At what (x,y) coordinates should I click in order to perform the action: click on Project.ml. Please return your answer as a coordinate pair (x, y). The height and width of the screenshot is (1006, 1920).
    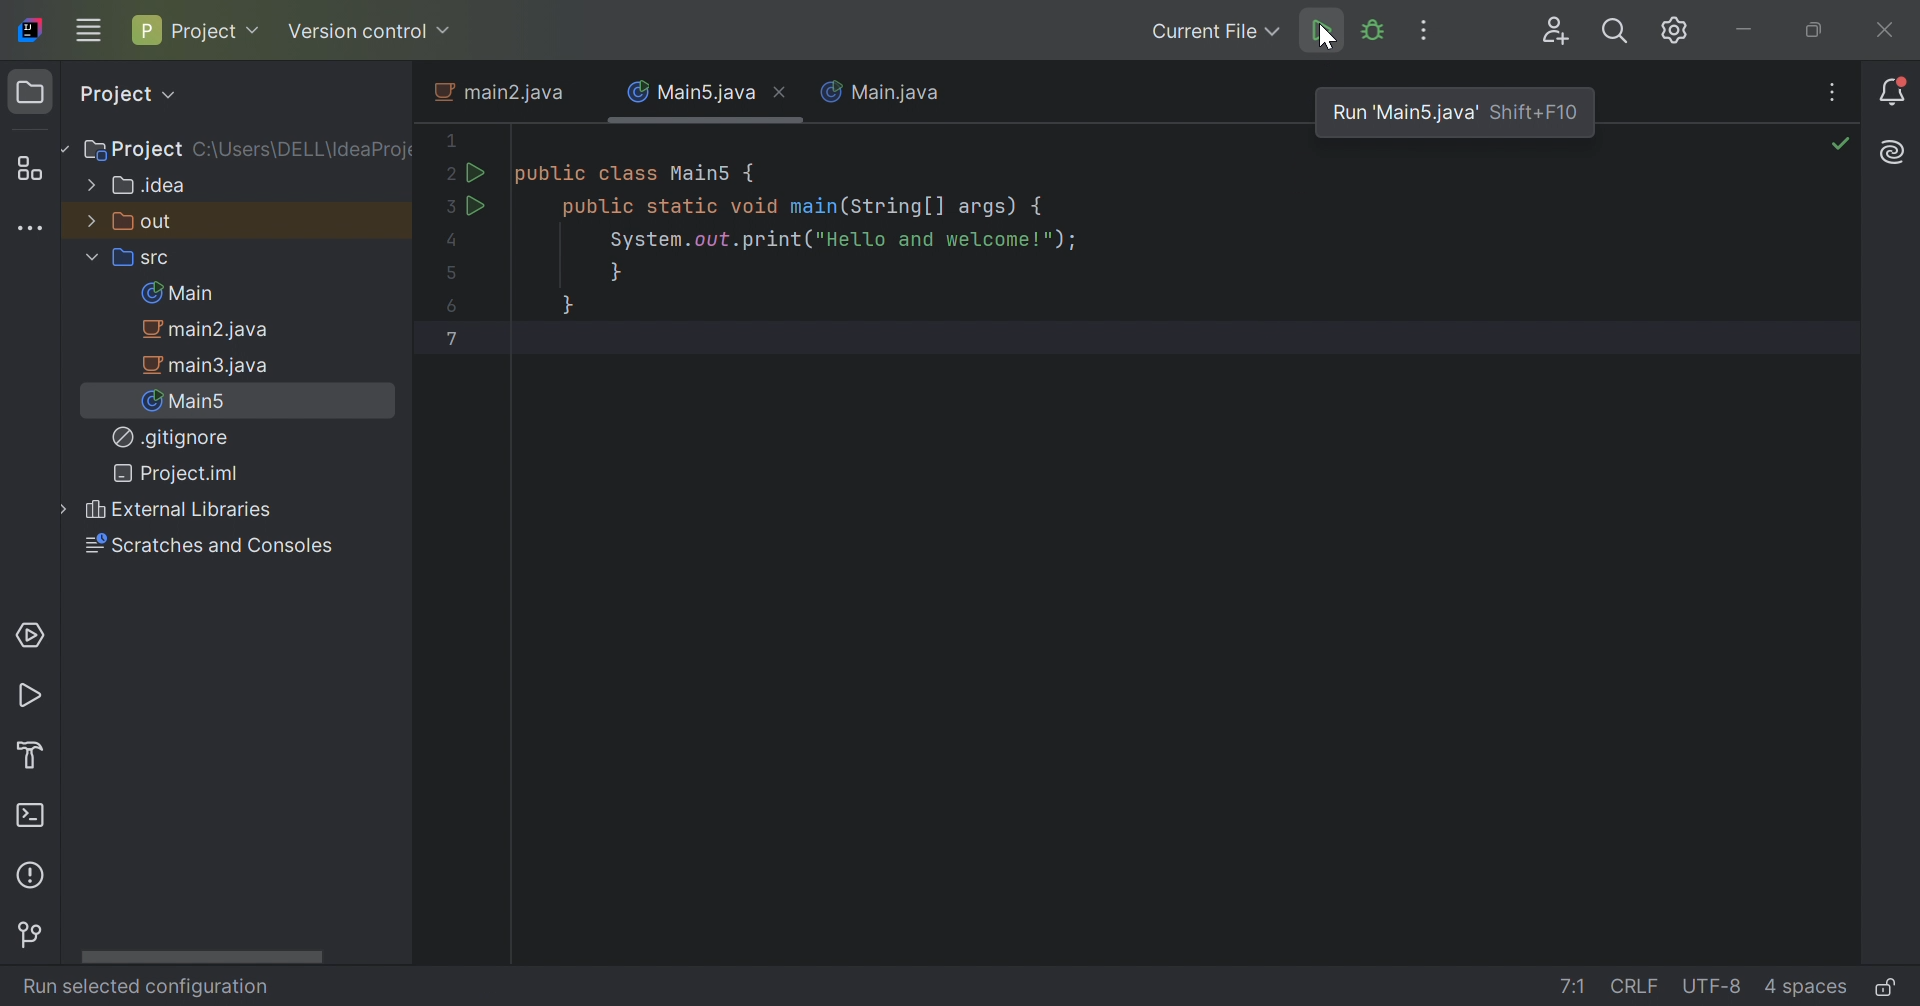
    Looking at the image, I should click on (181, 473).